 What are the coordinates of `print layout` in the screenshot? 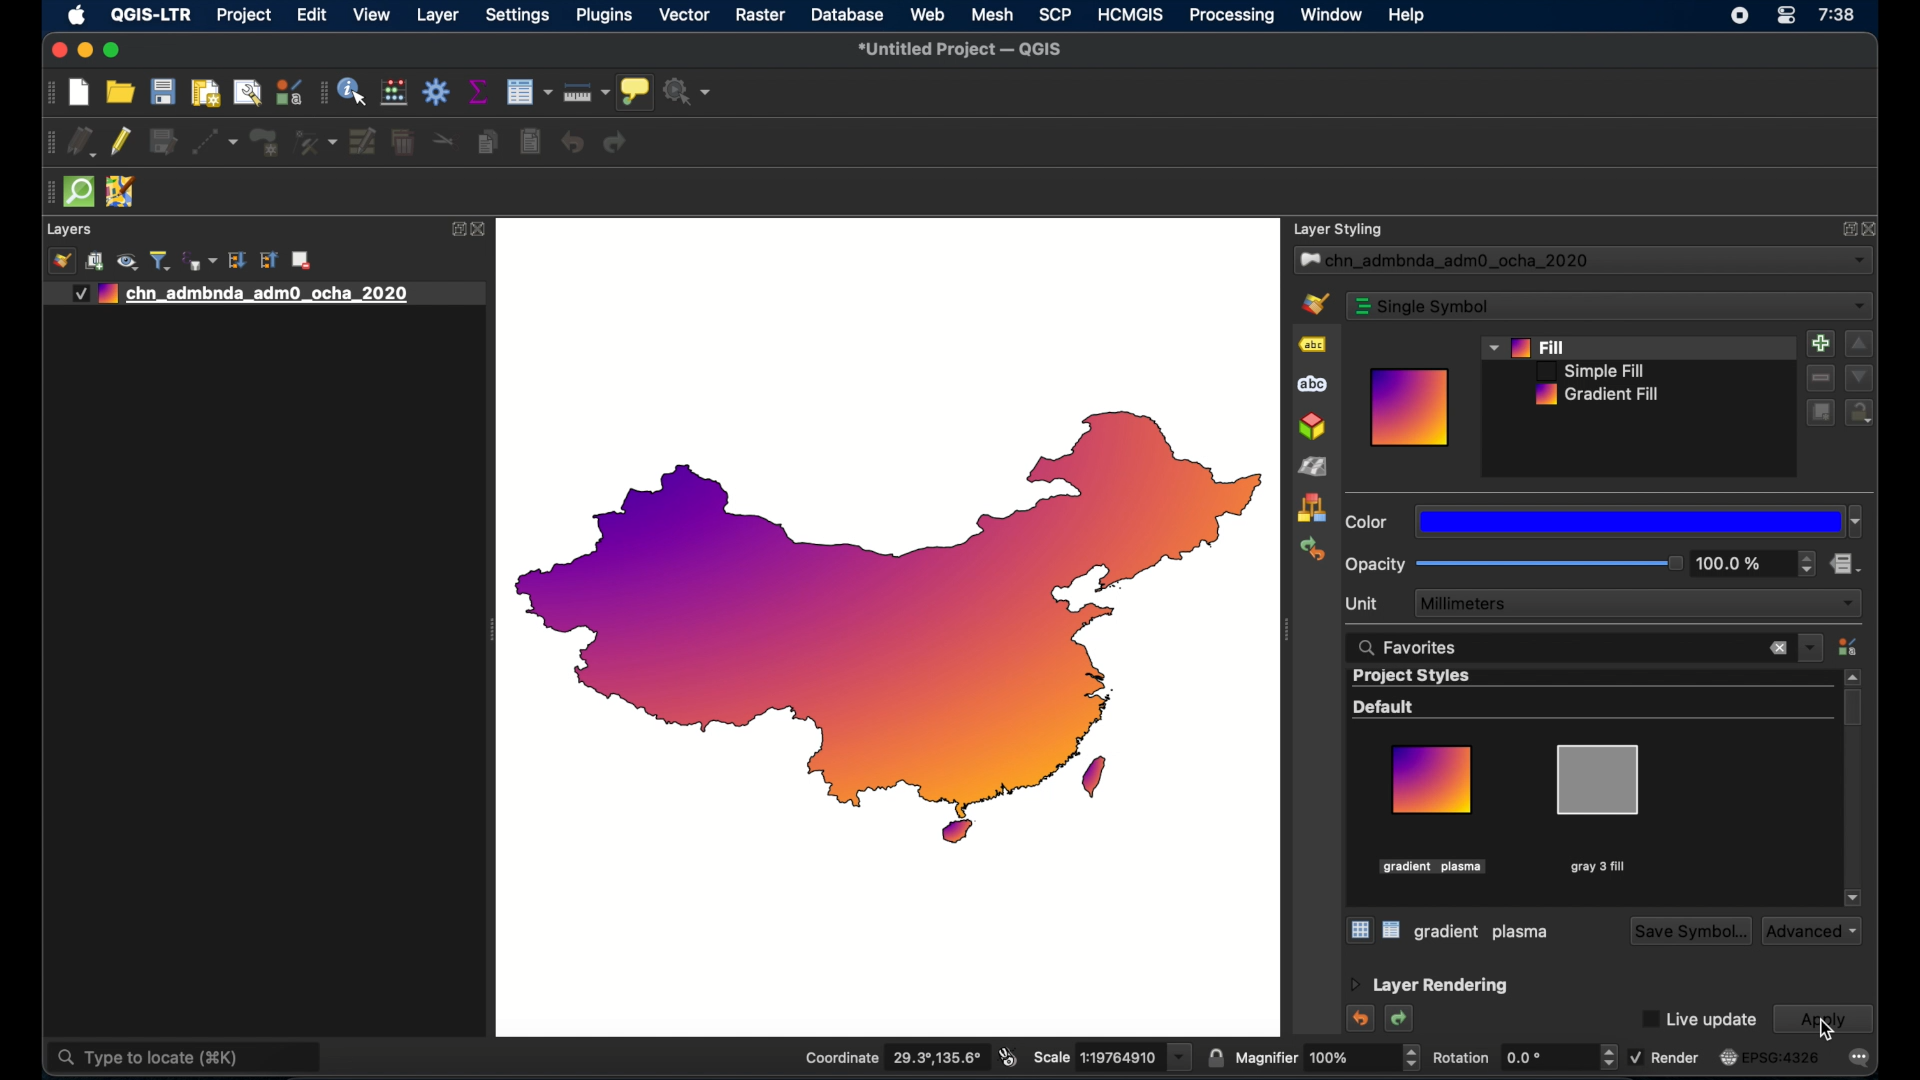 It's located at (205, 92).